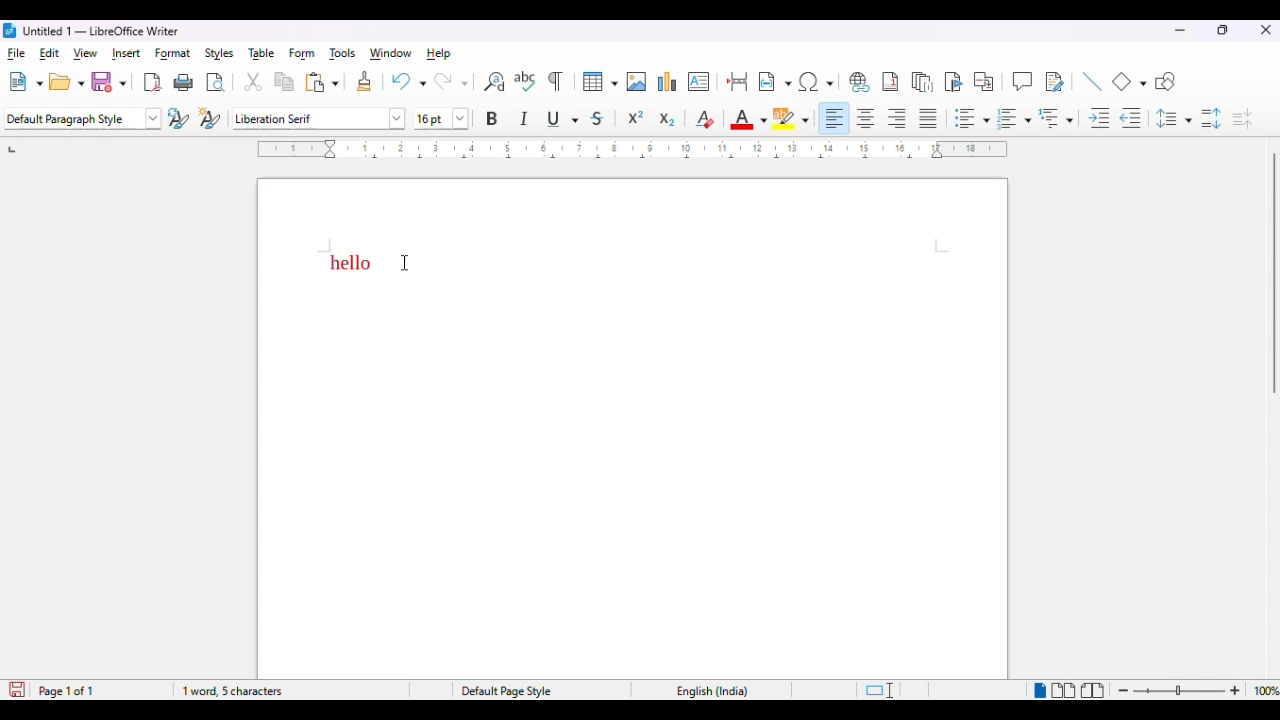  Describe the element at coordinates (858, 82) in the screenshot. I see `insert hyperlink` at that location.